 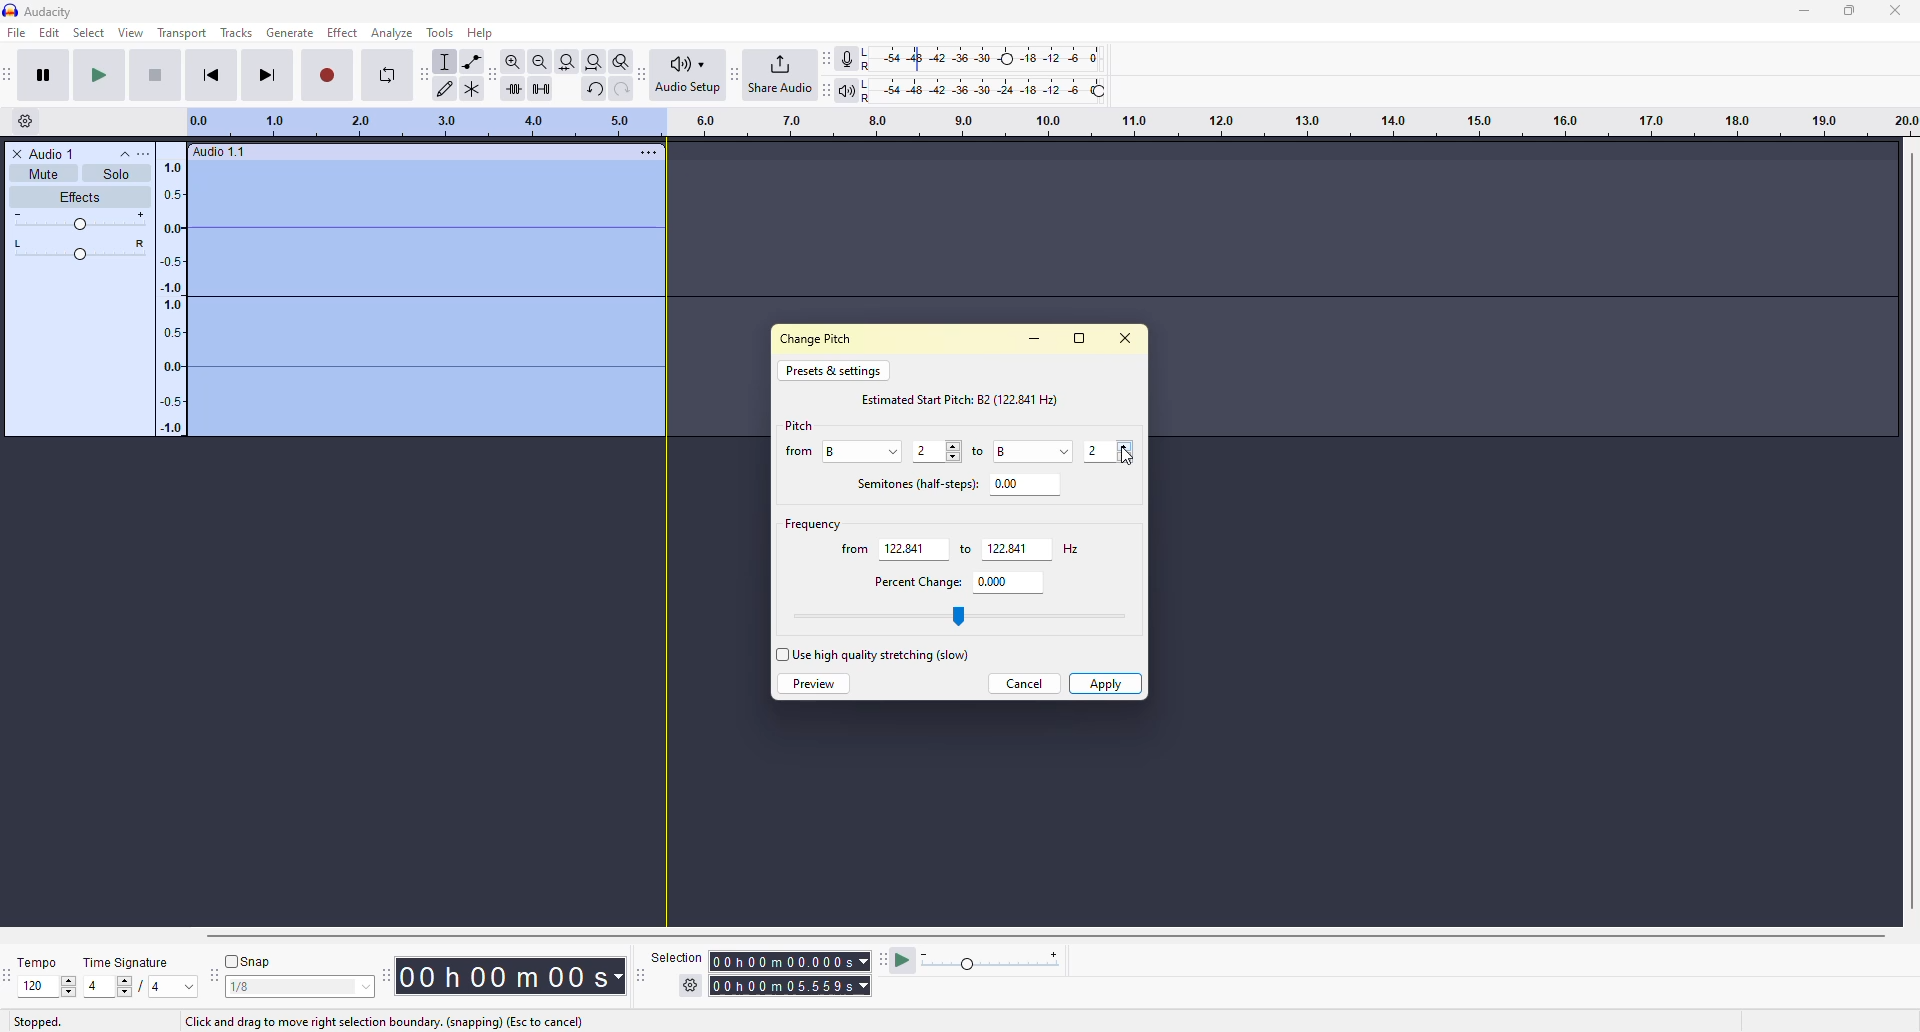 I want to click on selection tool, so click(x=446, y=62).